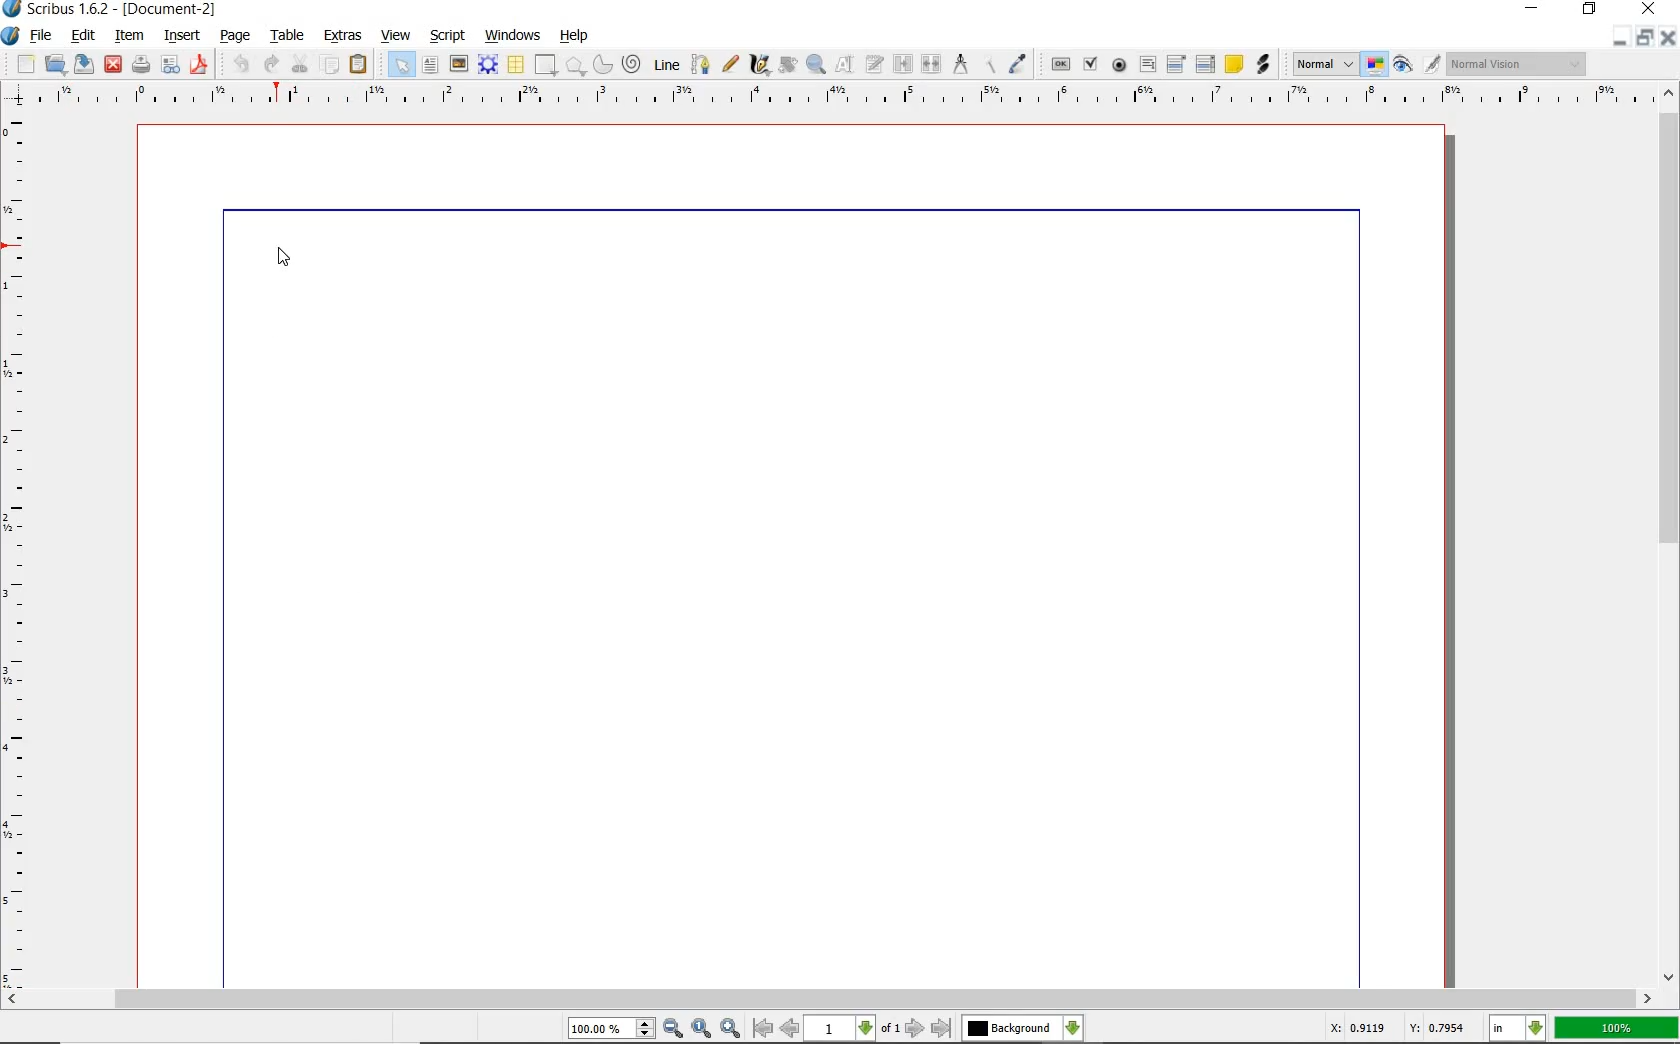  Describe the element at coordinates (603, 68) in the screenshot. I see `arc` at that location.